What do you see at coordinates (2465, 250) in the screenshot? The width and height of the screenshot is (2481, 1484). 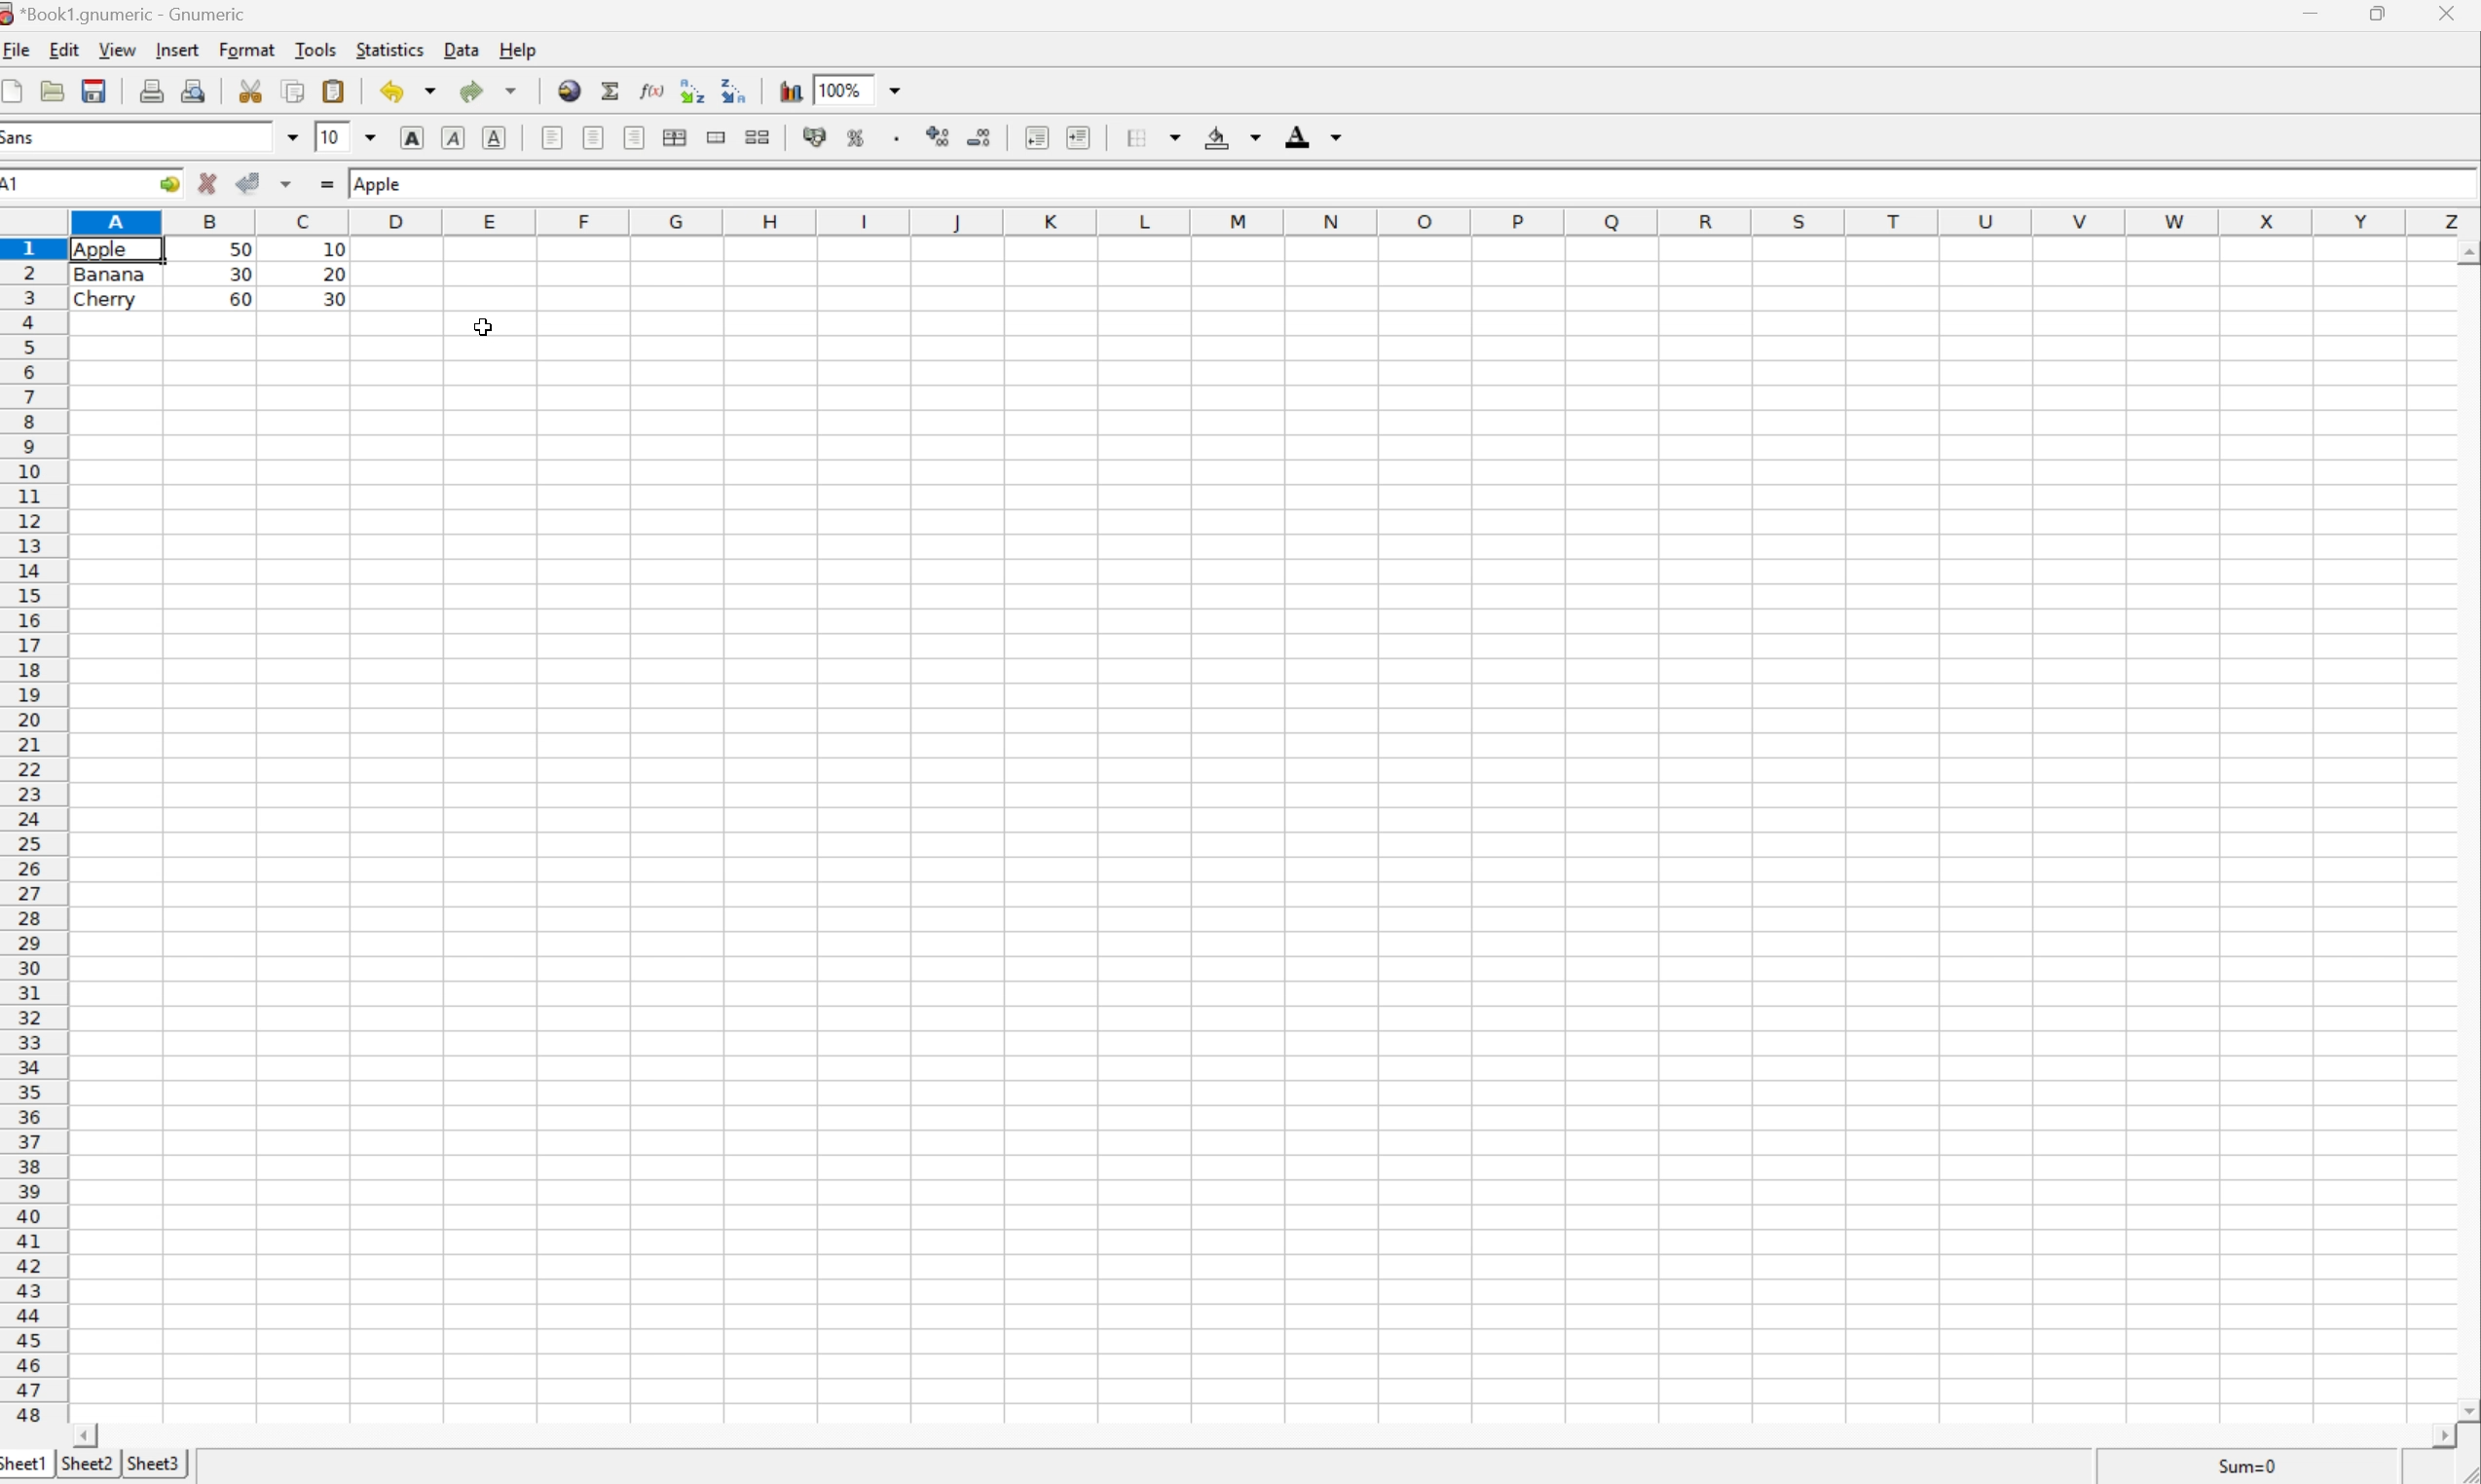 I see `scroll up` at bounding box center [2465, 250].